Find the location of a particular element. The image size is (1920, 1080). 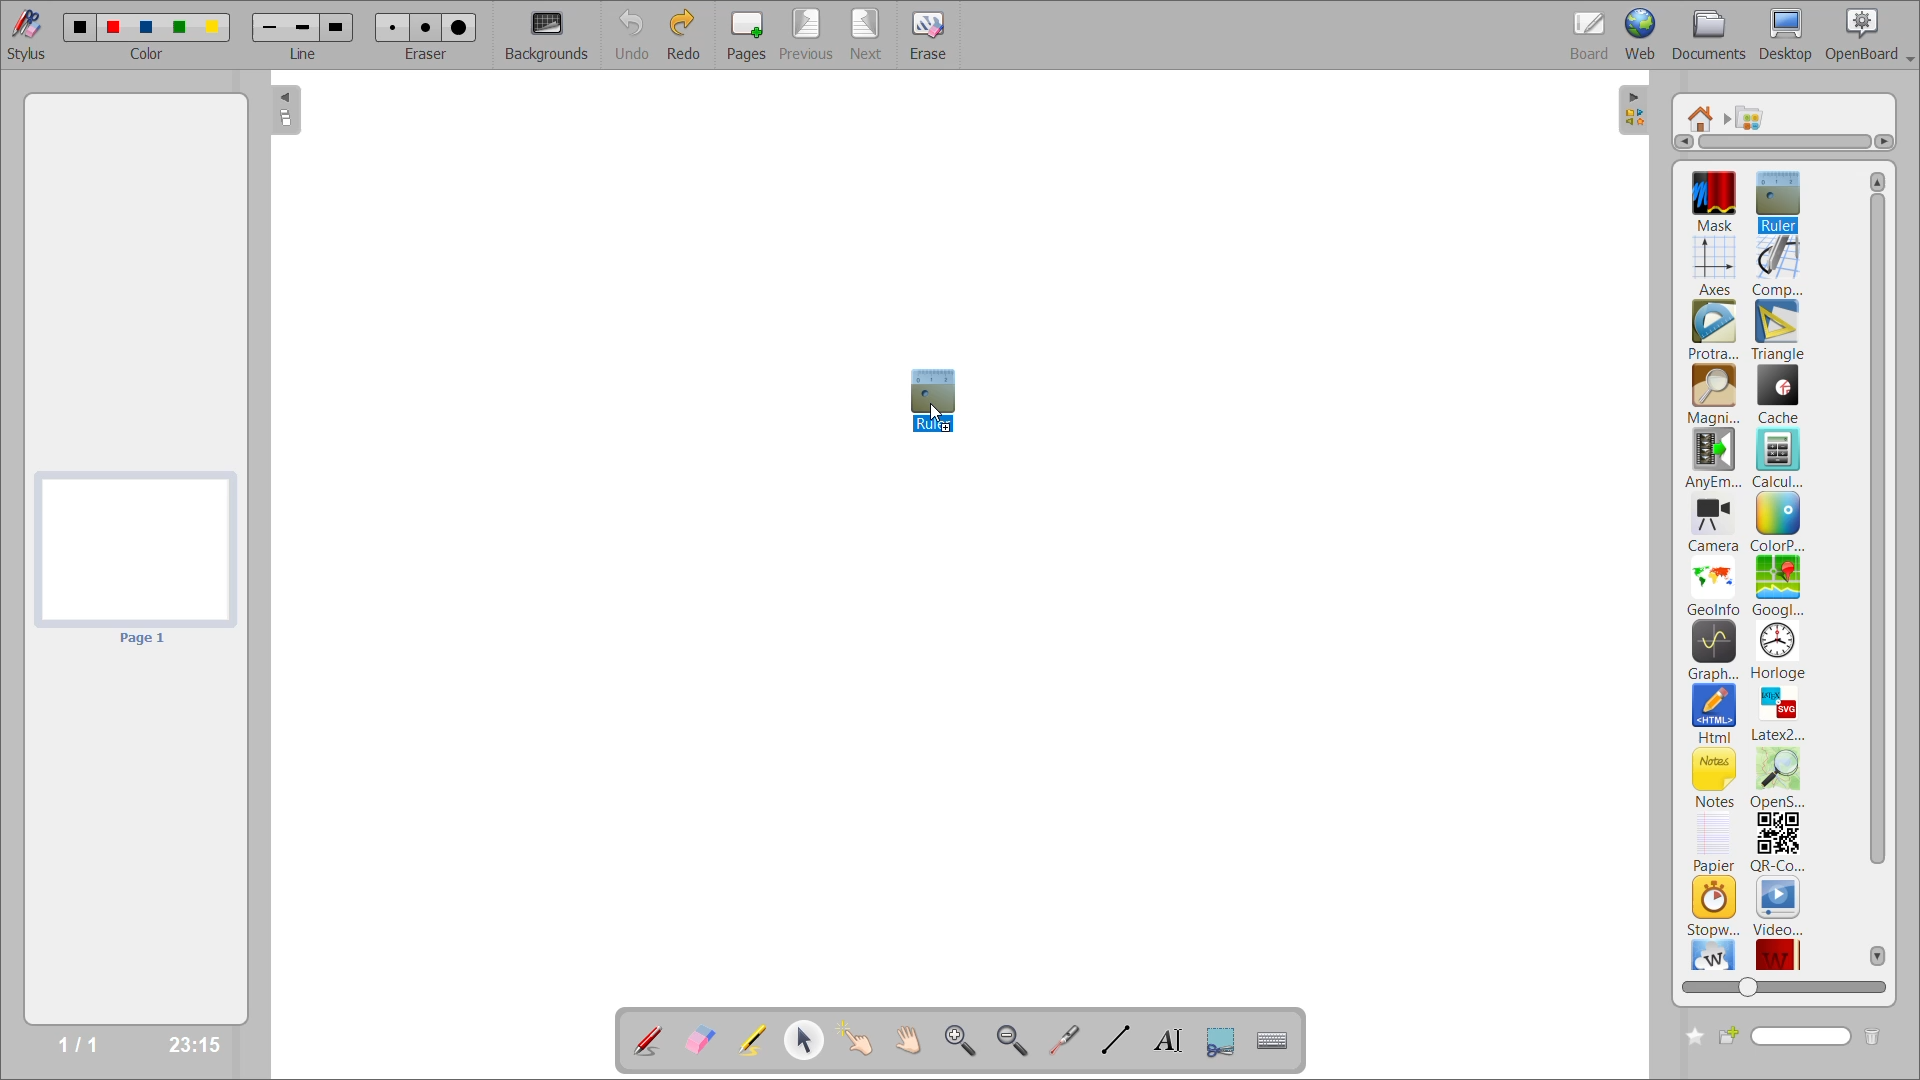

next is located at coordinates (869, 32).